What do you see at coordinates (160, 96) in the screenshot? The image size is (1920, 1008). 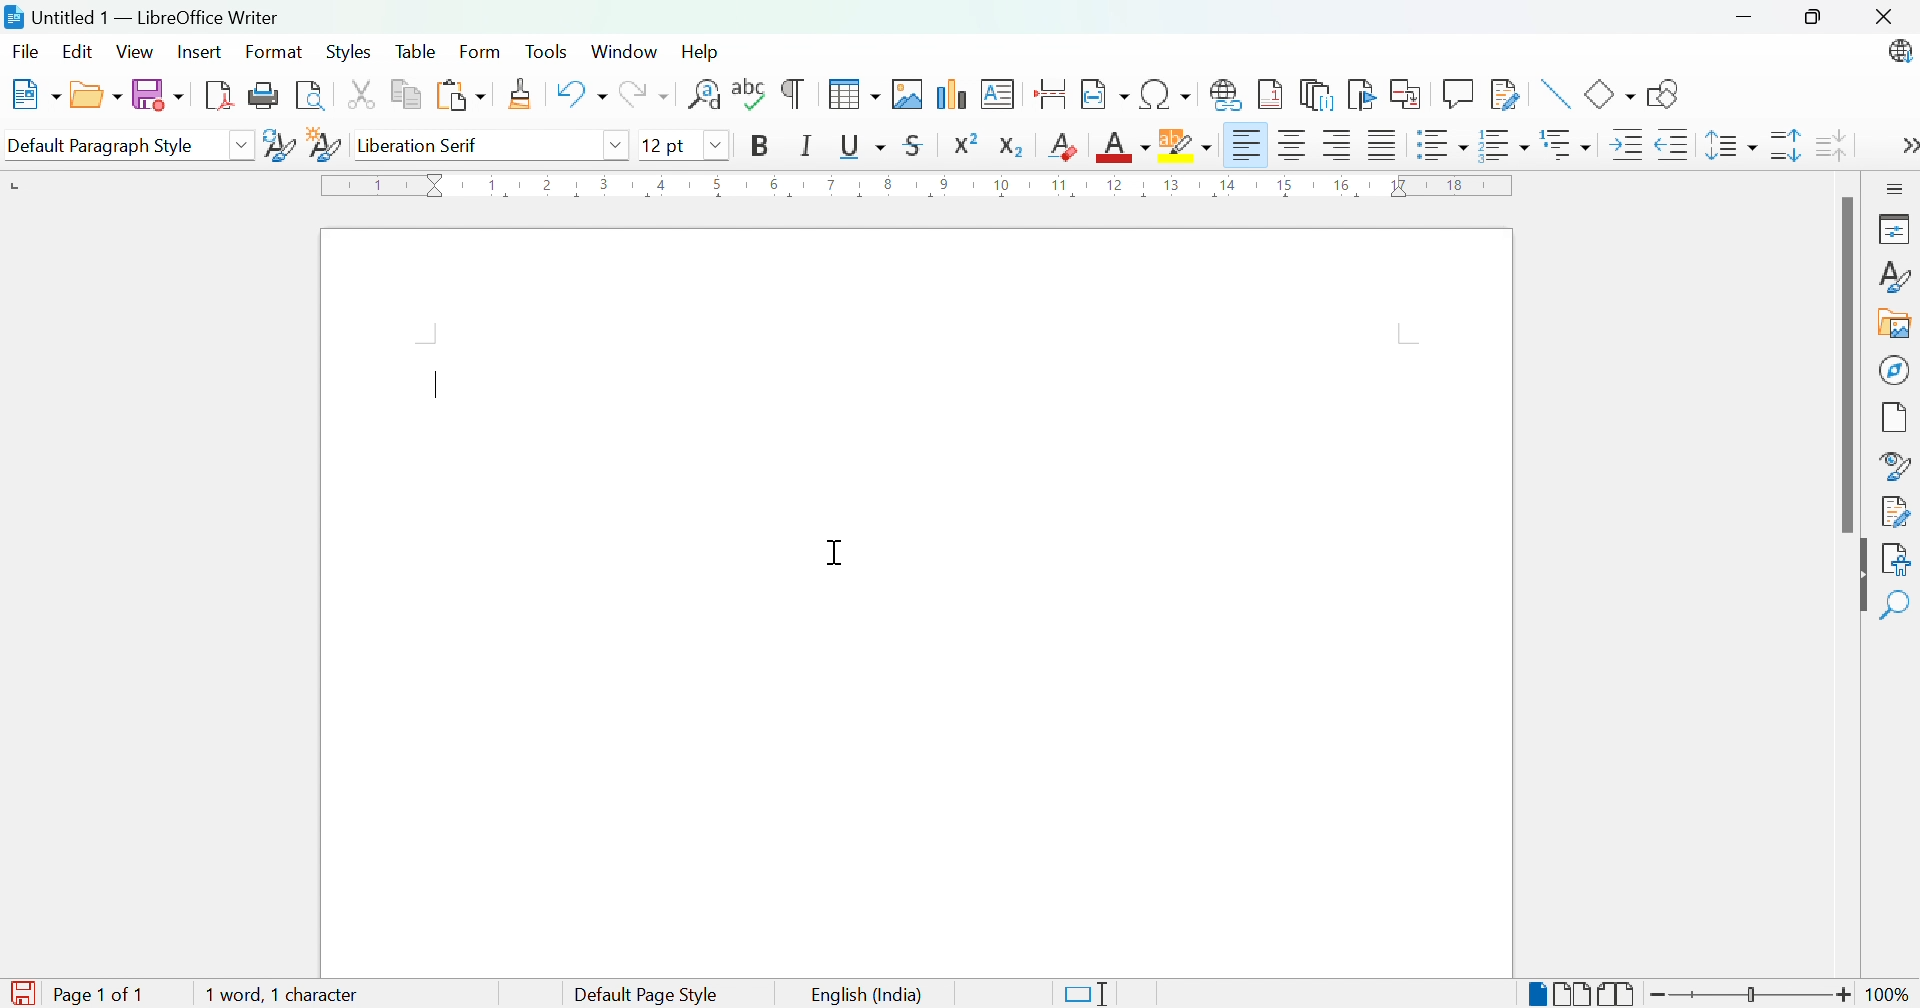 I see `Save` at bounding box center [160, 96].